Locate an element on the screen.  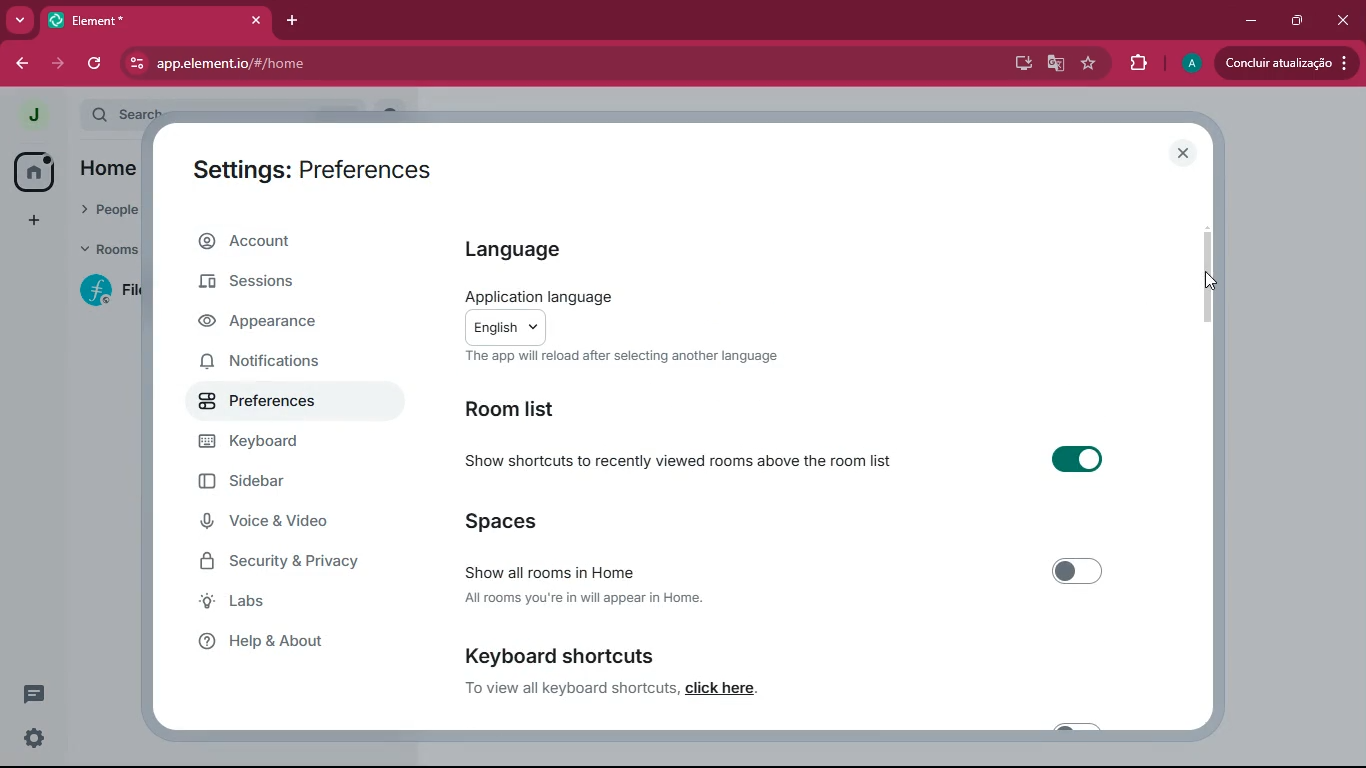
minimize is located at coordinates (1247, 21).